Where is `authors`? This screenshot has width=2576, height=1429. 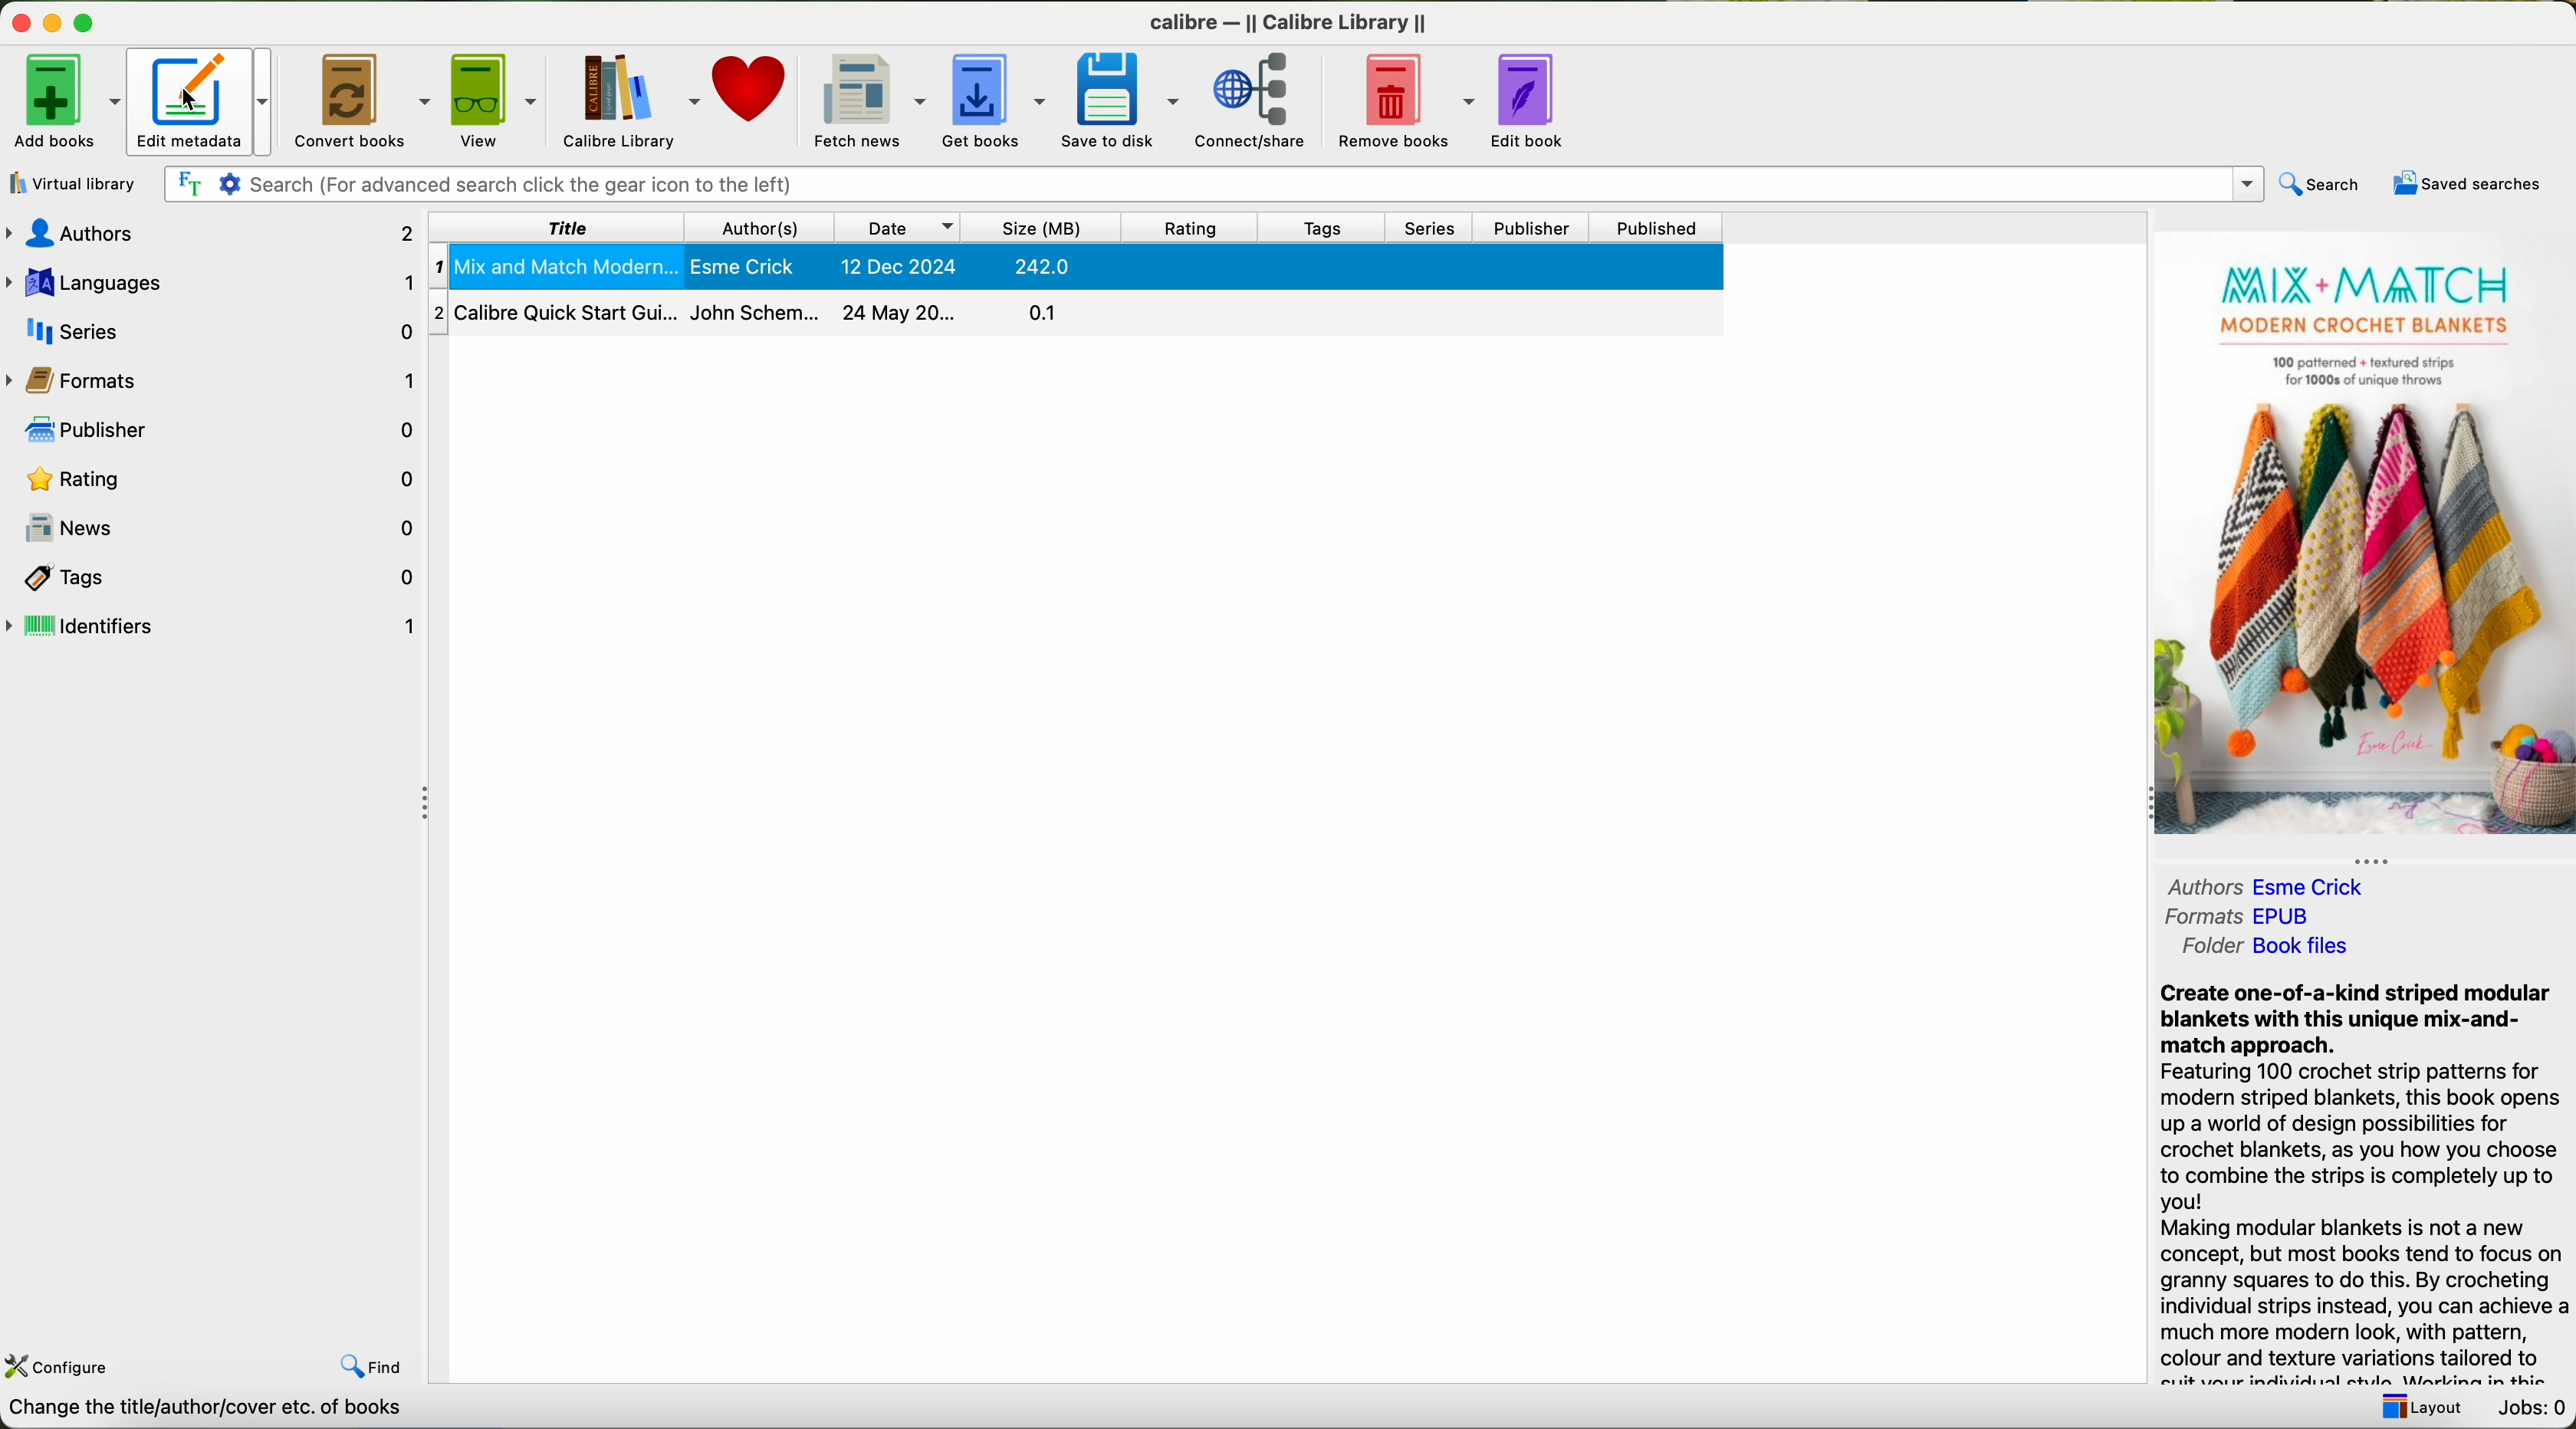 authors is located at coordinates (211, 236).